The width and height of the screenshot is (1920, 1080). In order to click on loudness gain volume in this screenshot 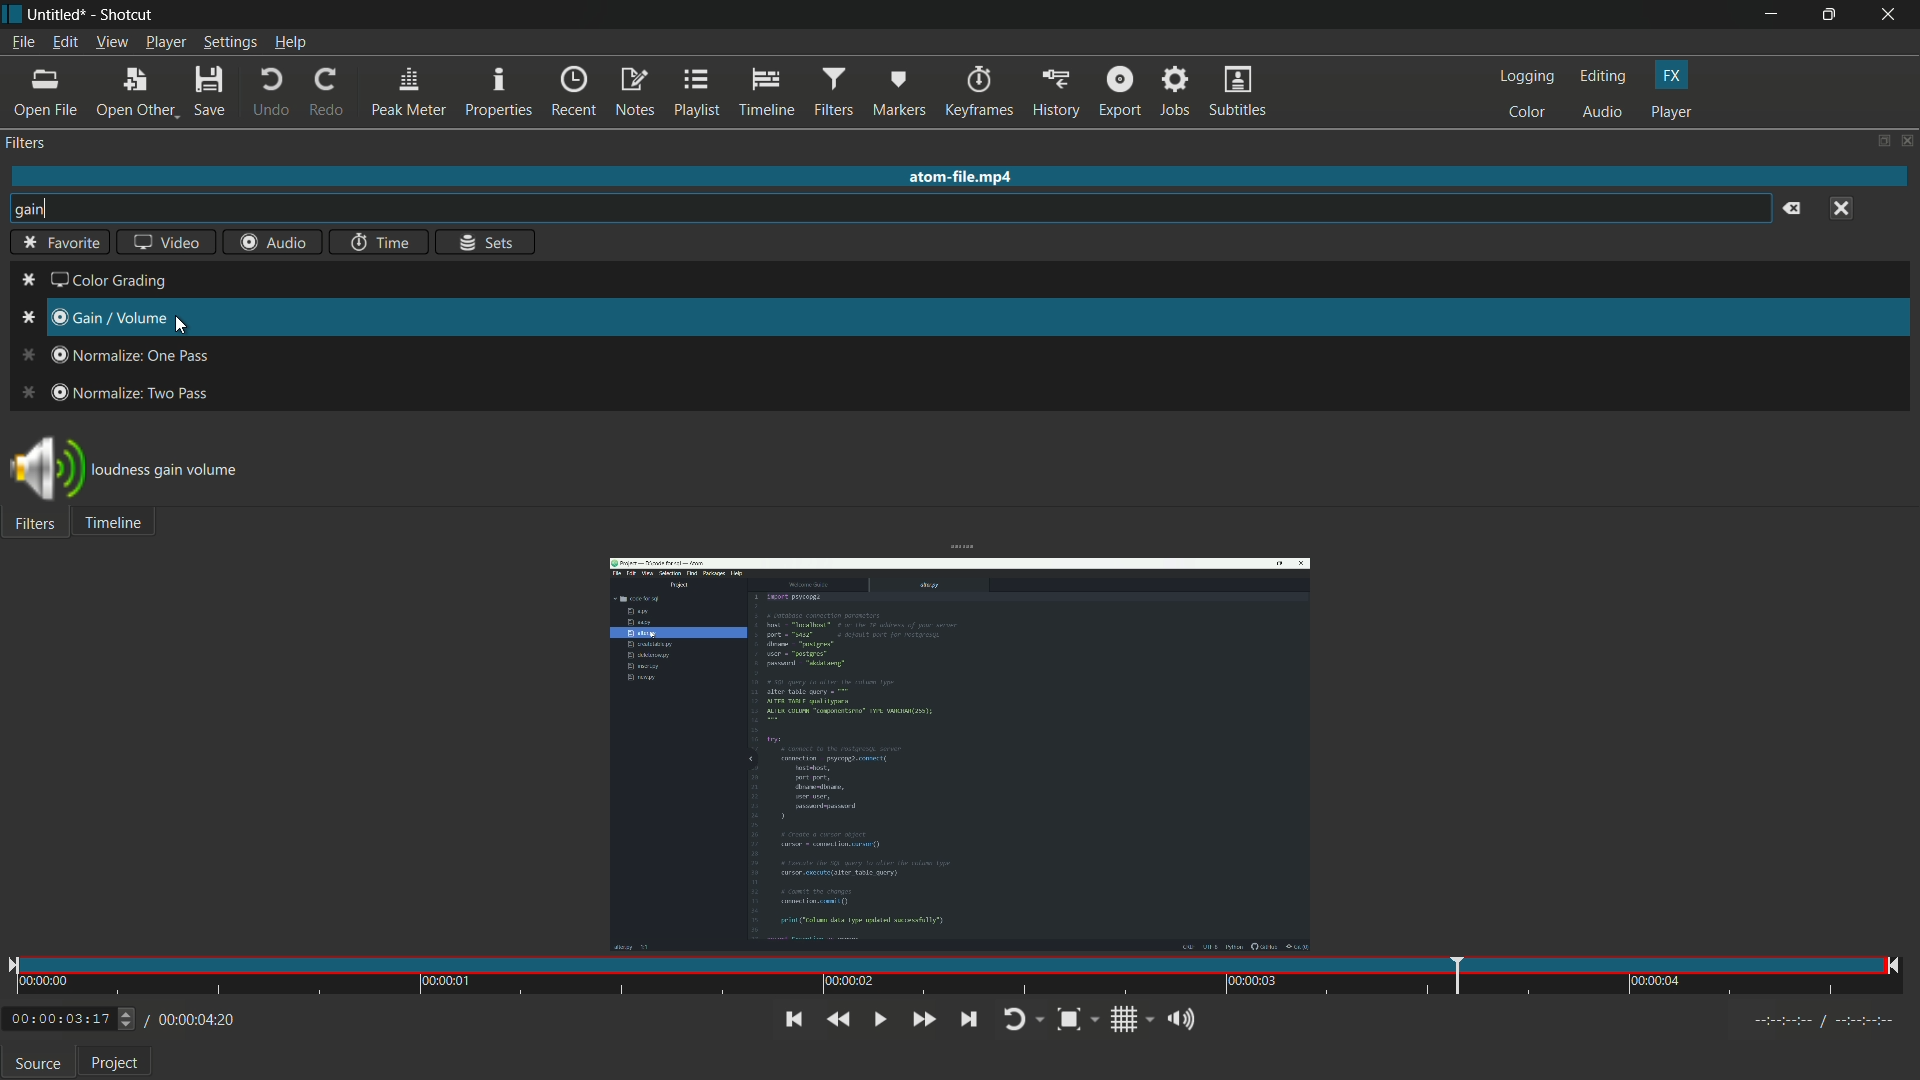, I will do `click(180, 467)`.